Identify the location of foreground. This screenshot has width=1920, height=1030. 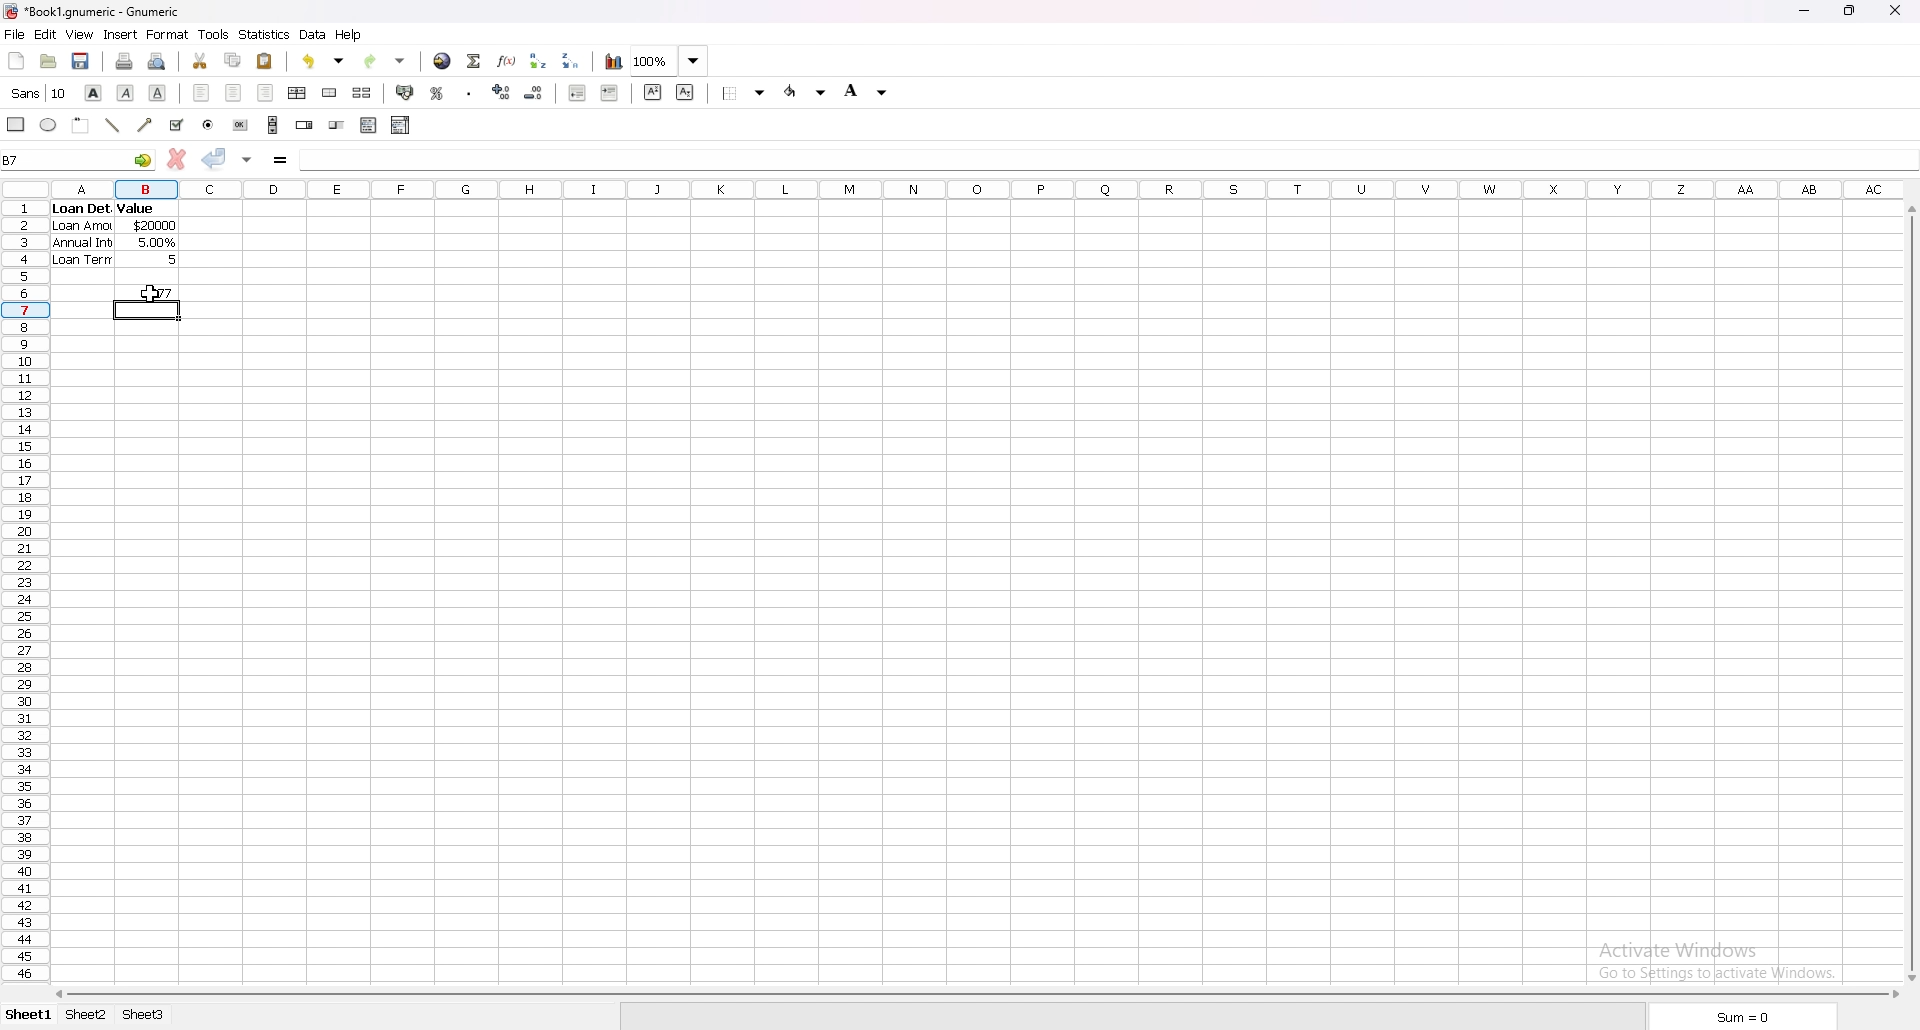
(806, 92).